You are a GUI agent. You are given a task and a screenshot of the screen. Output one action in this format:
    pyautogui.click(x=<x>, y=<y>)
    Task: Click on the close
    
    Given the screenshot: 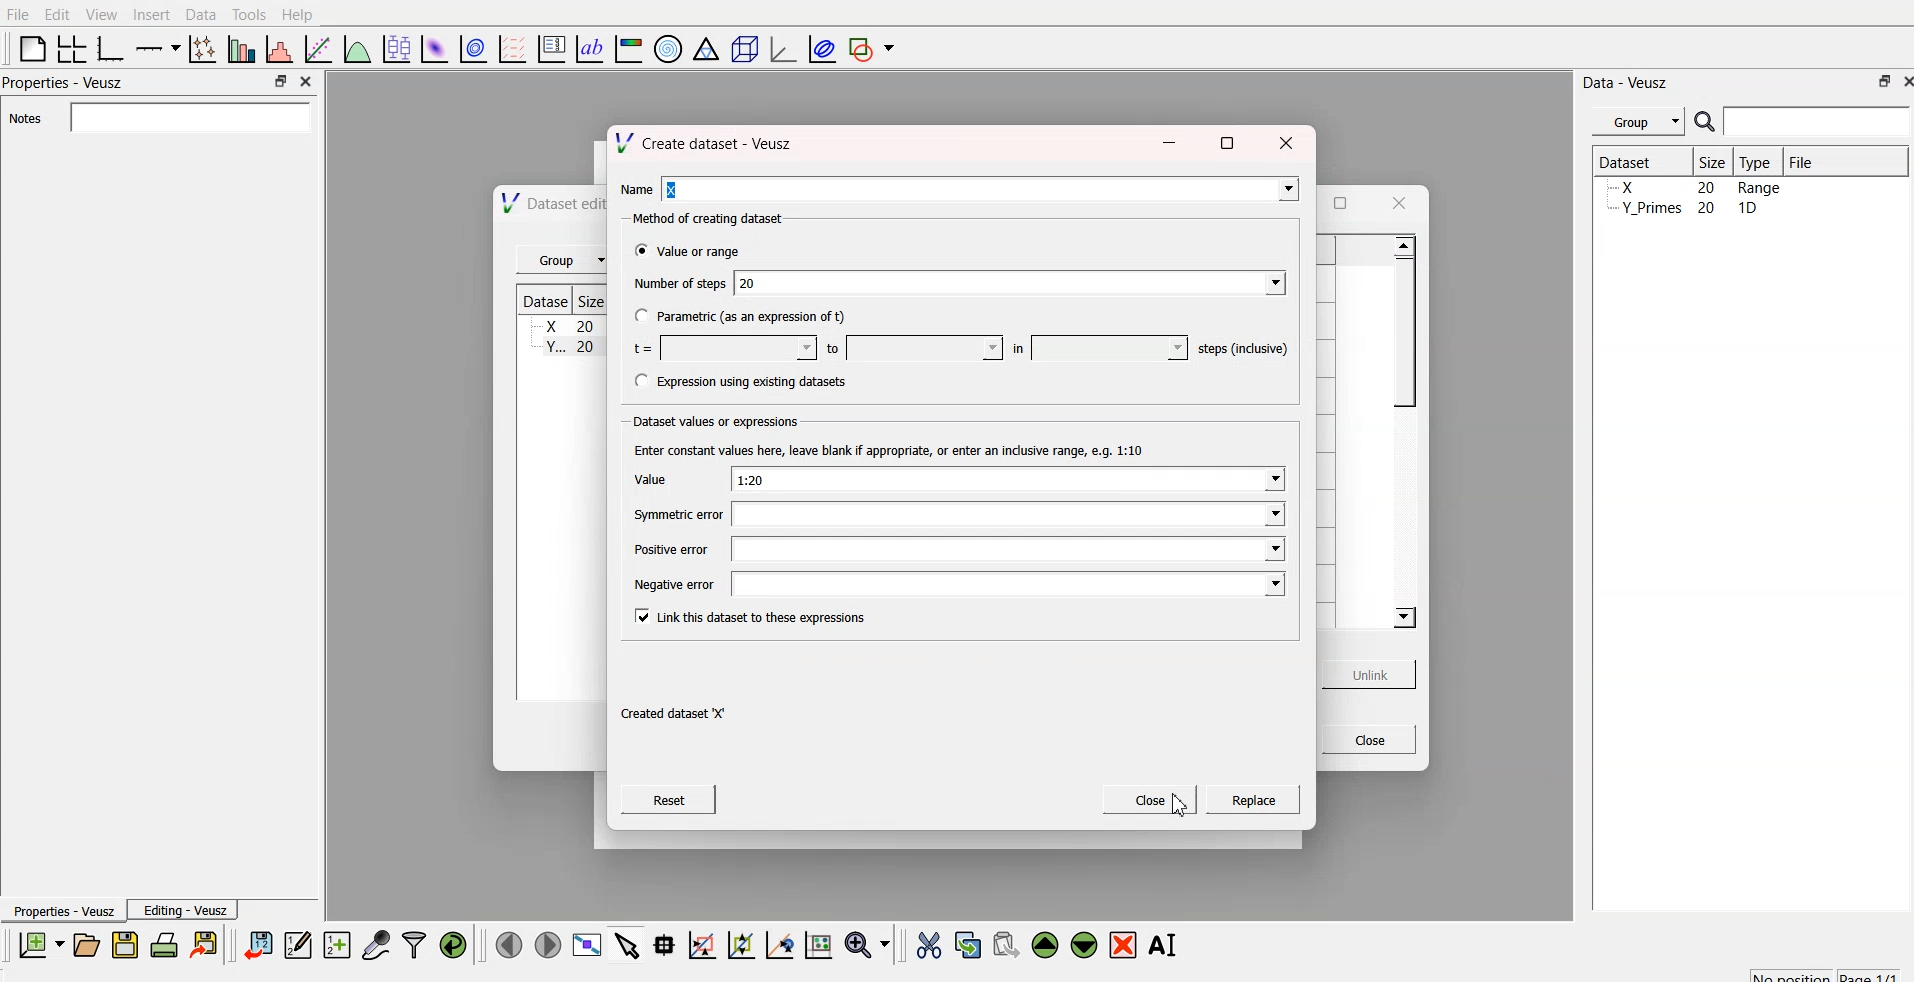 What is the action you would take?
    pyautogui.click(x=1284, y=145)
    